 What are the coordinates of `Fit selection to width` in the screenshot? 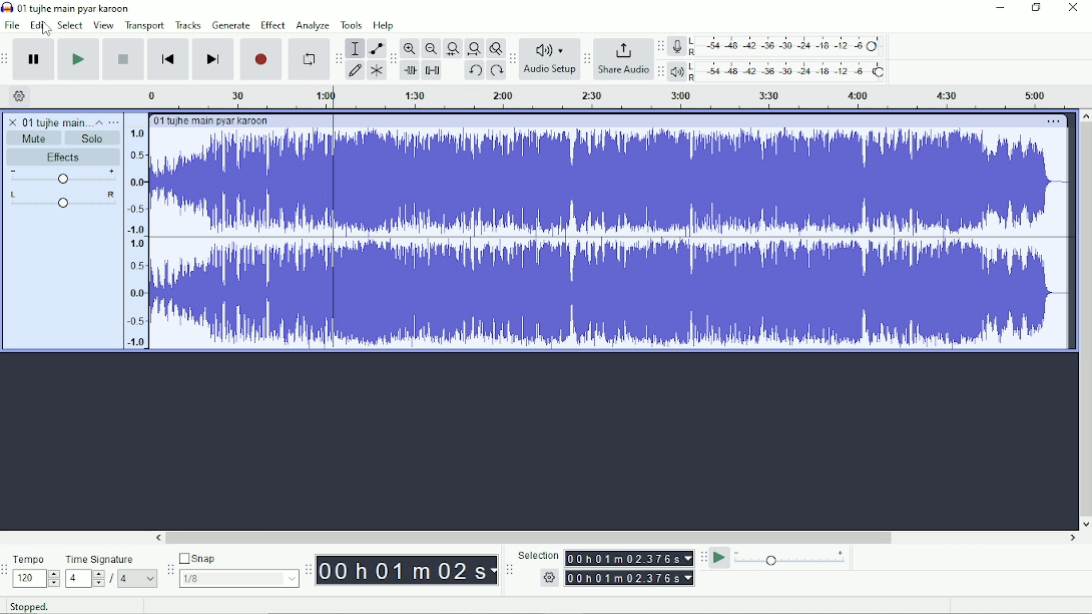 It's located at (452, 49).